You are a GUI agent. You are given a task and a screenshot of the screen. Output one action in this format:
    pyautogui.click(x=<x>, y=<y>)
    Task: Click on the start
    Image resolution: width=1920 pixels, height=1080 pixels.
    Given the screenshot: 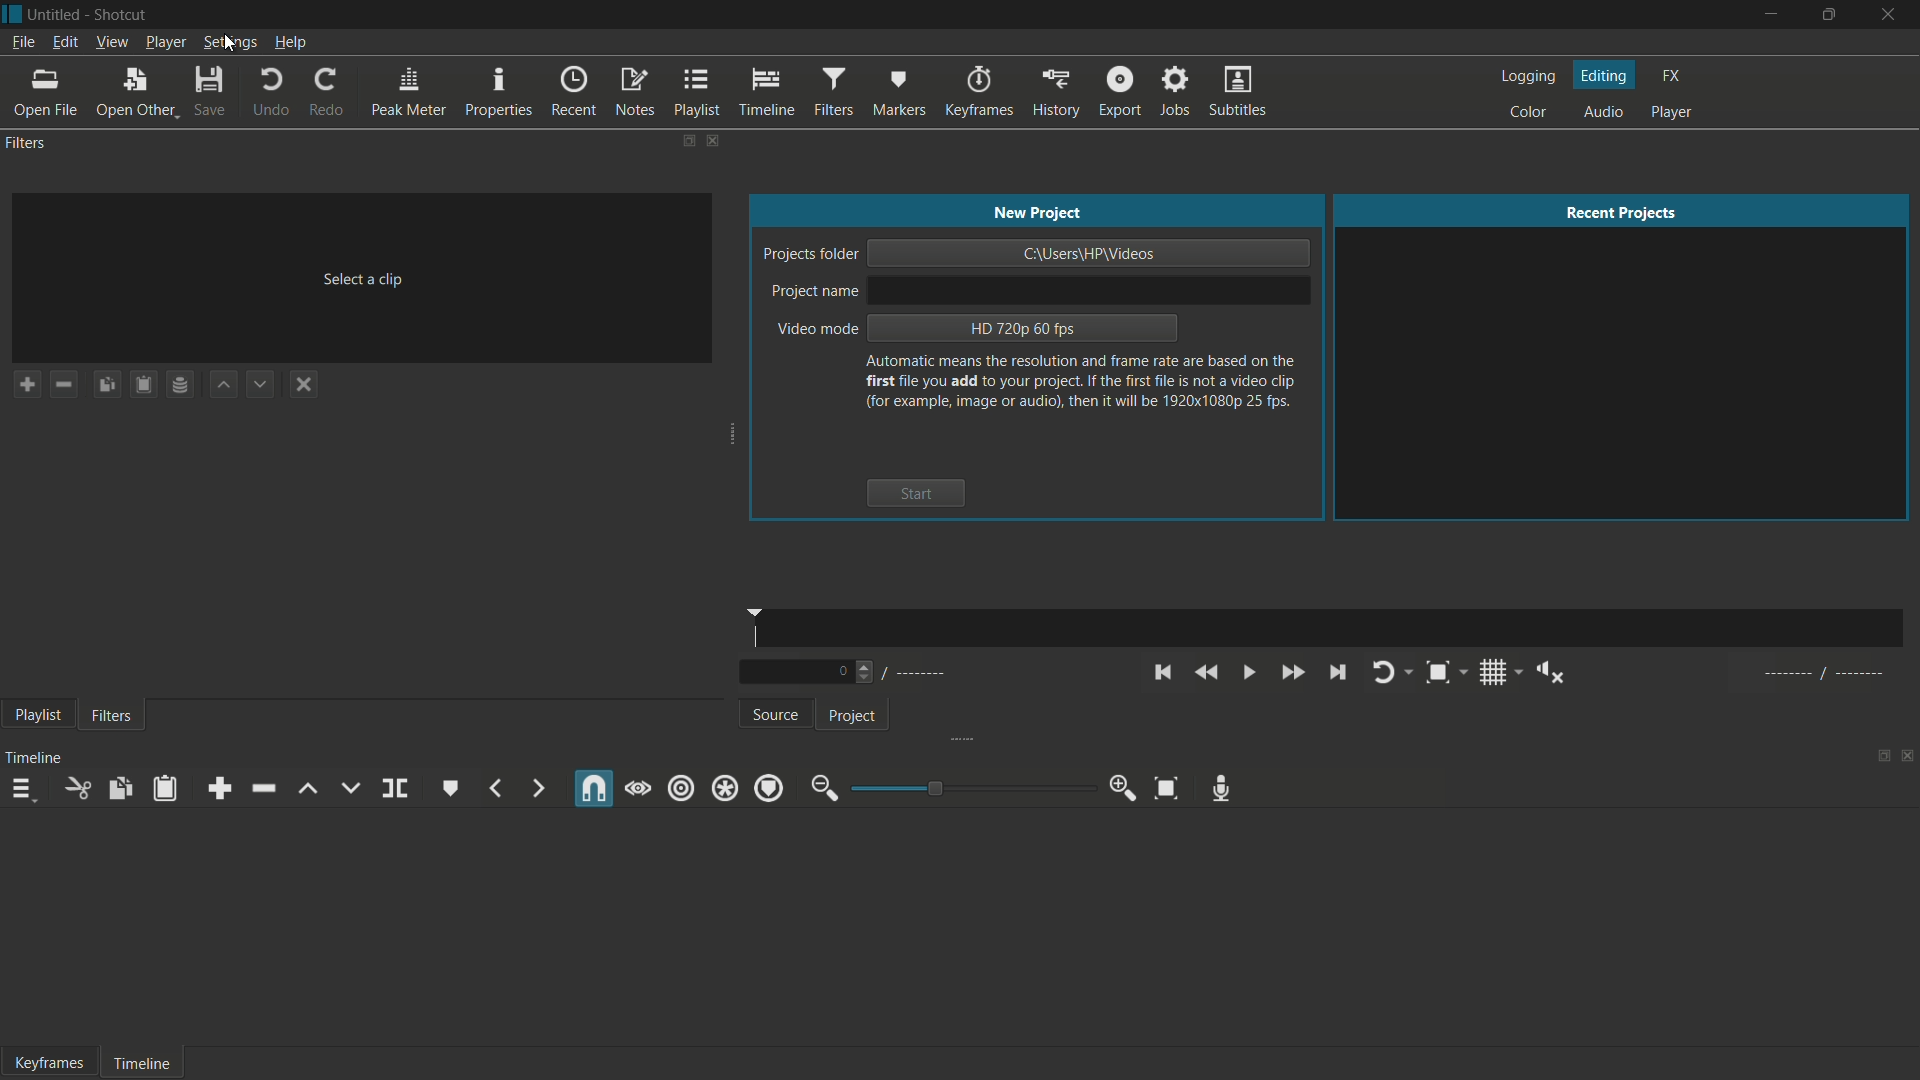 What is the action you would take?
    pyautogui.click(x=915, y=493)
    